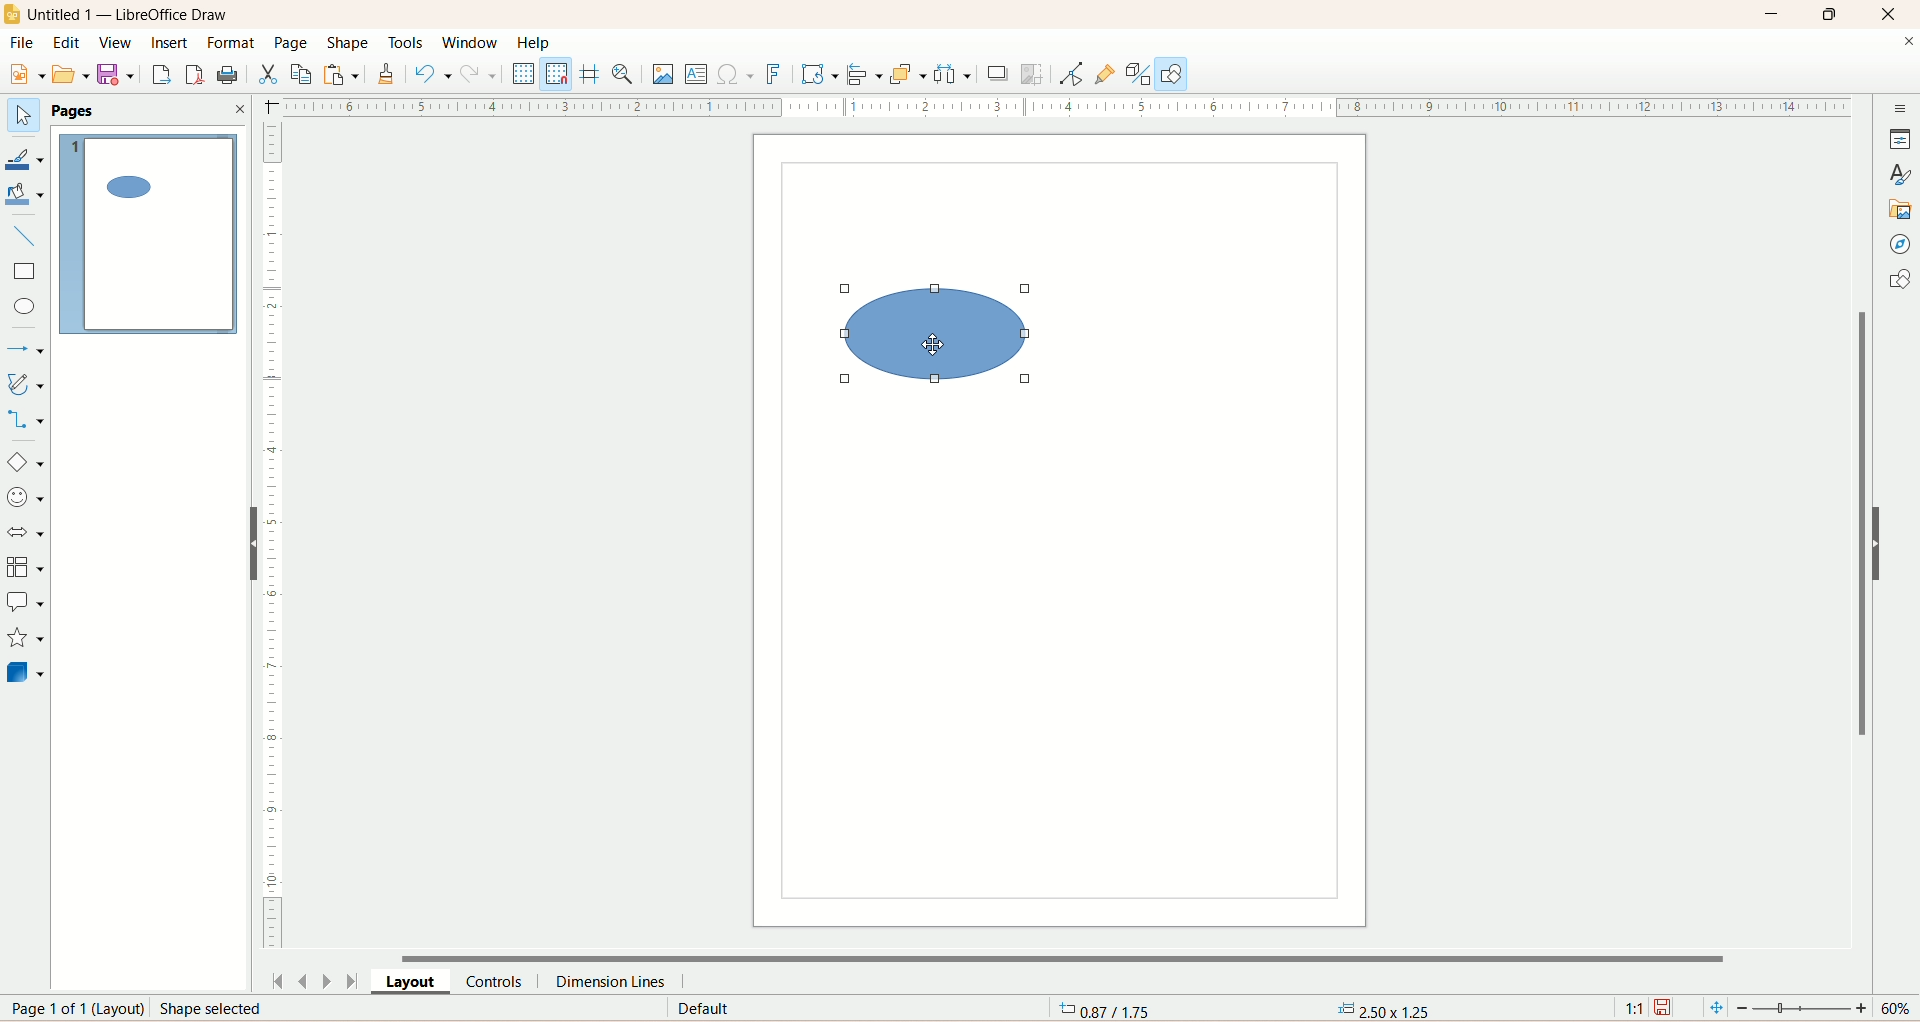 This screenshot has width=1920, height=1022. Describe the element at coordinates (1901, 110) in the screenshot. I see `sidebar settings` at that location.